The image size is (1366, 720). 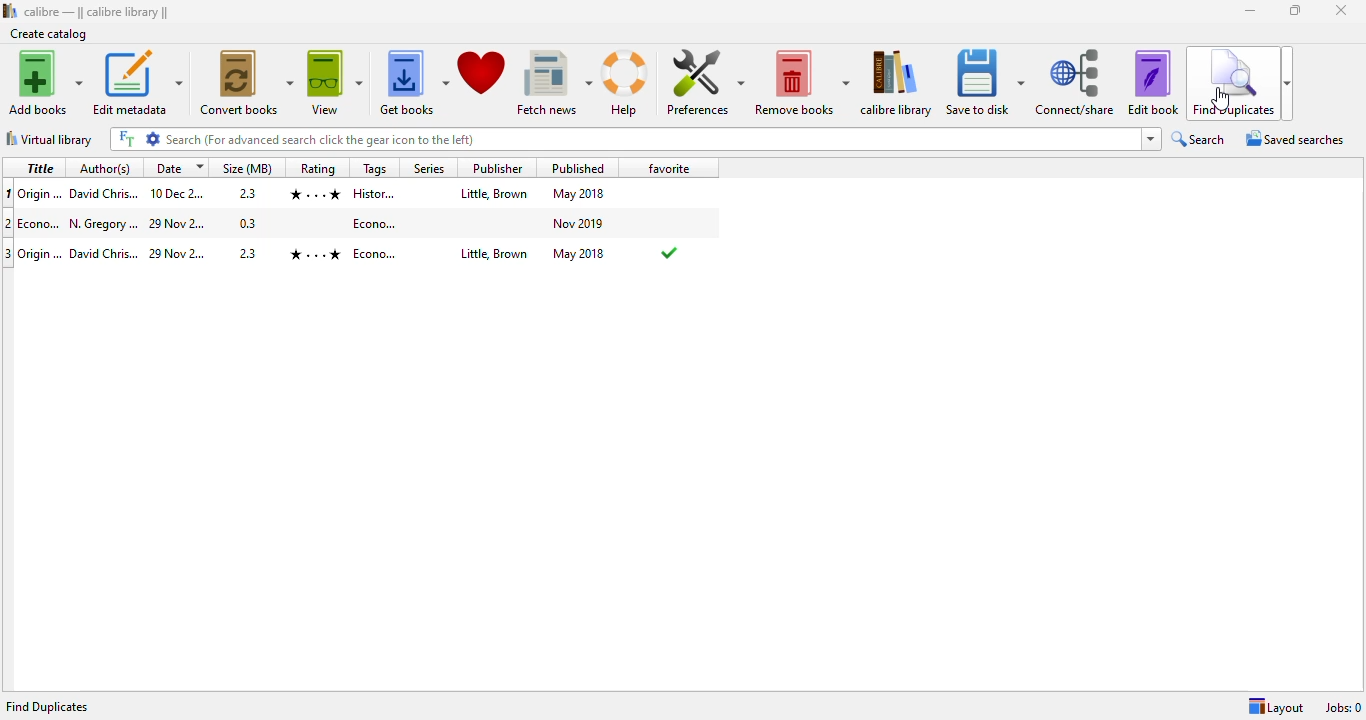 What do you see at coordinates (637, 139) in the screenshot?
I see `search` at bounding box center [637, 139].